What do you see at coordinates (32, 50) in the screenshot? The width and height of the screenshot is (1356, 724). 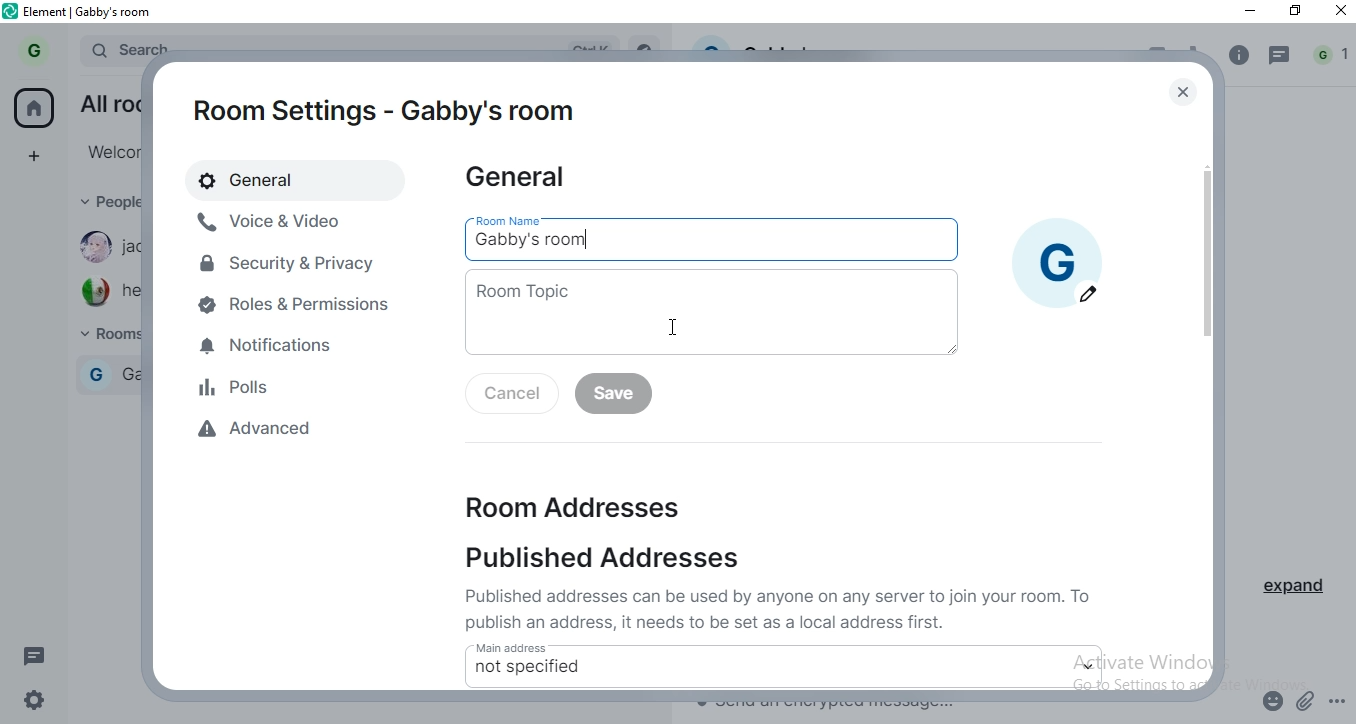 I see `profile` at bounding box center [32, 50].